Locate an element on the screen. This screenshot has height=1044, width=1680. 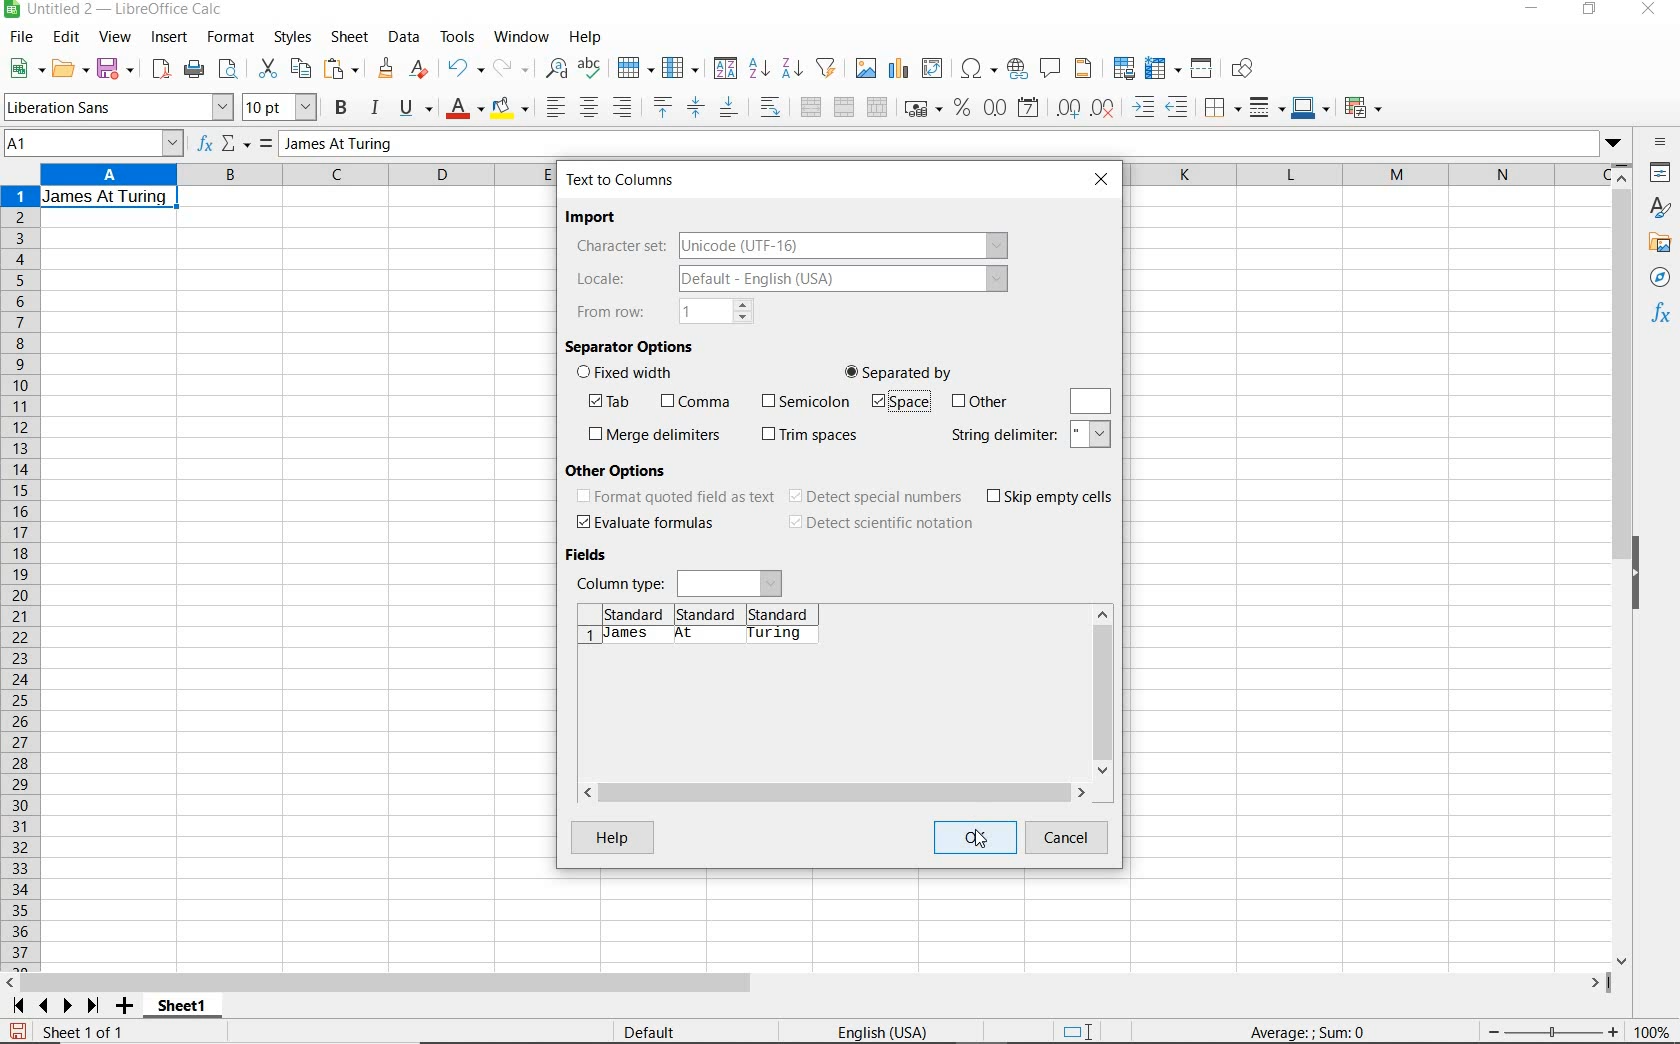
detect special numbers is located at coordinates (877, 497).